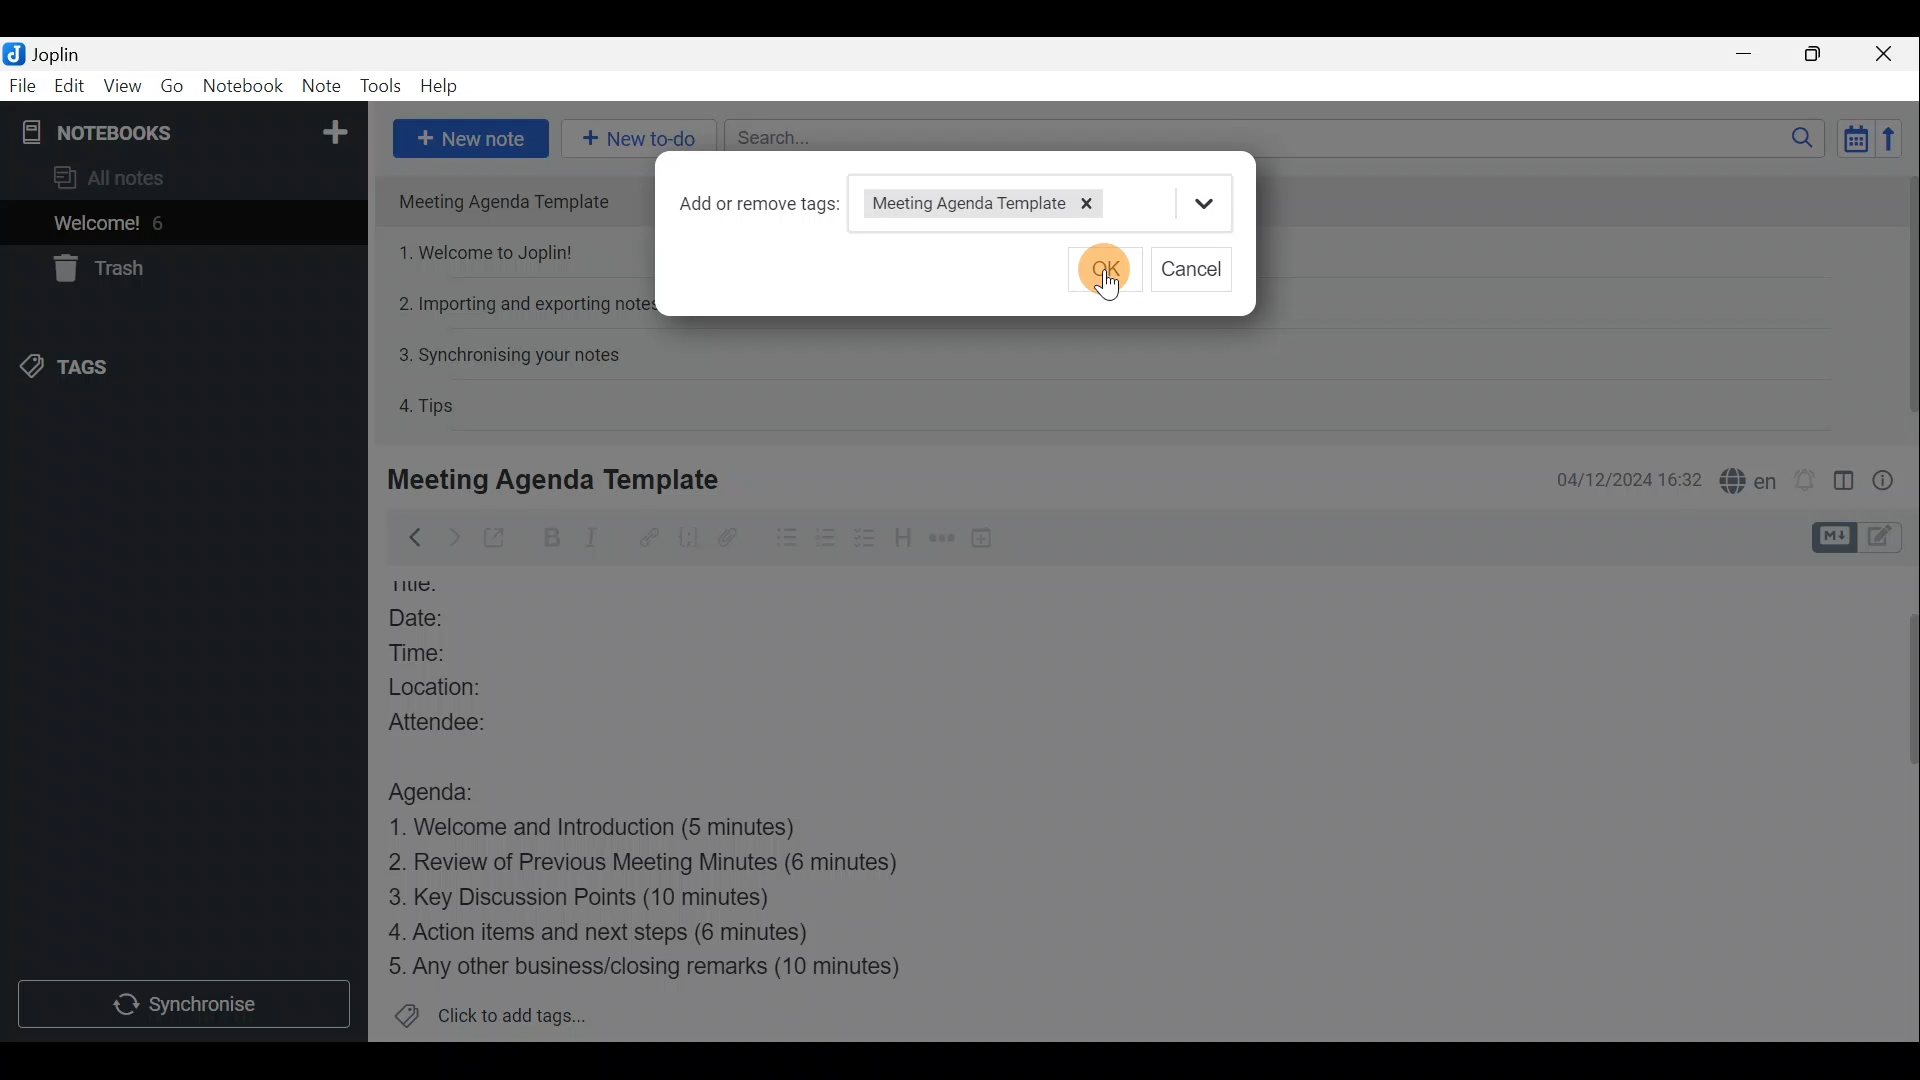 The image size is (1920, 1080). What do you see at coordinates (183, 1002) in the screenshot?
I see `Synchronise` at bounding box center [183, 1002].